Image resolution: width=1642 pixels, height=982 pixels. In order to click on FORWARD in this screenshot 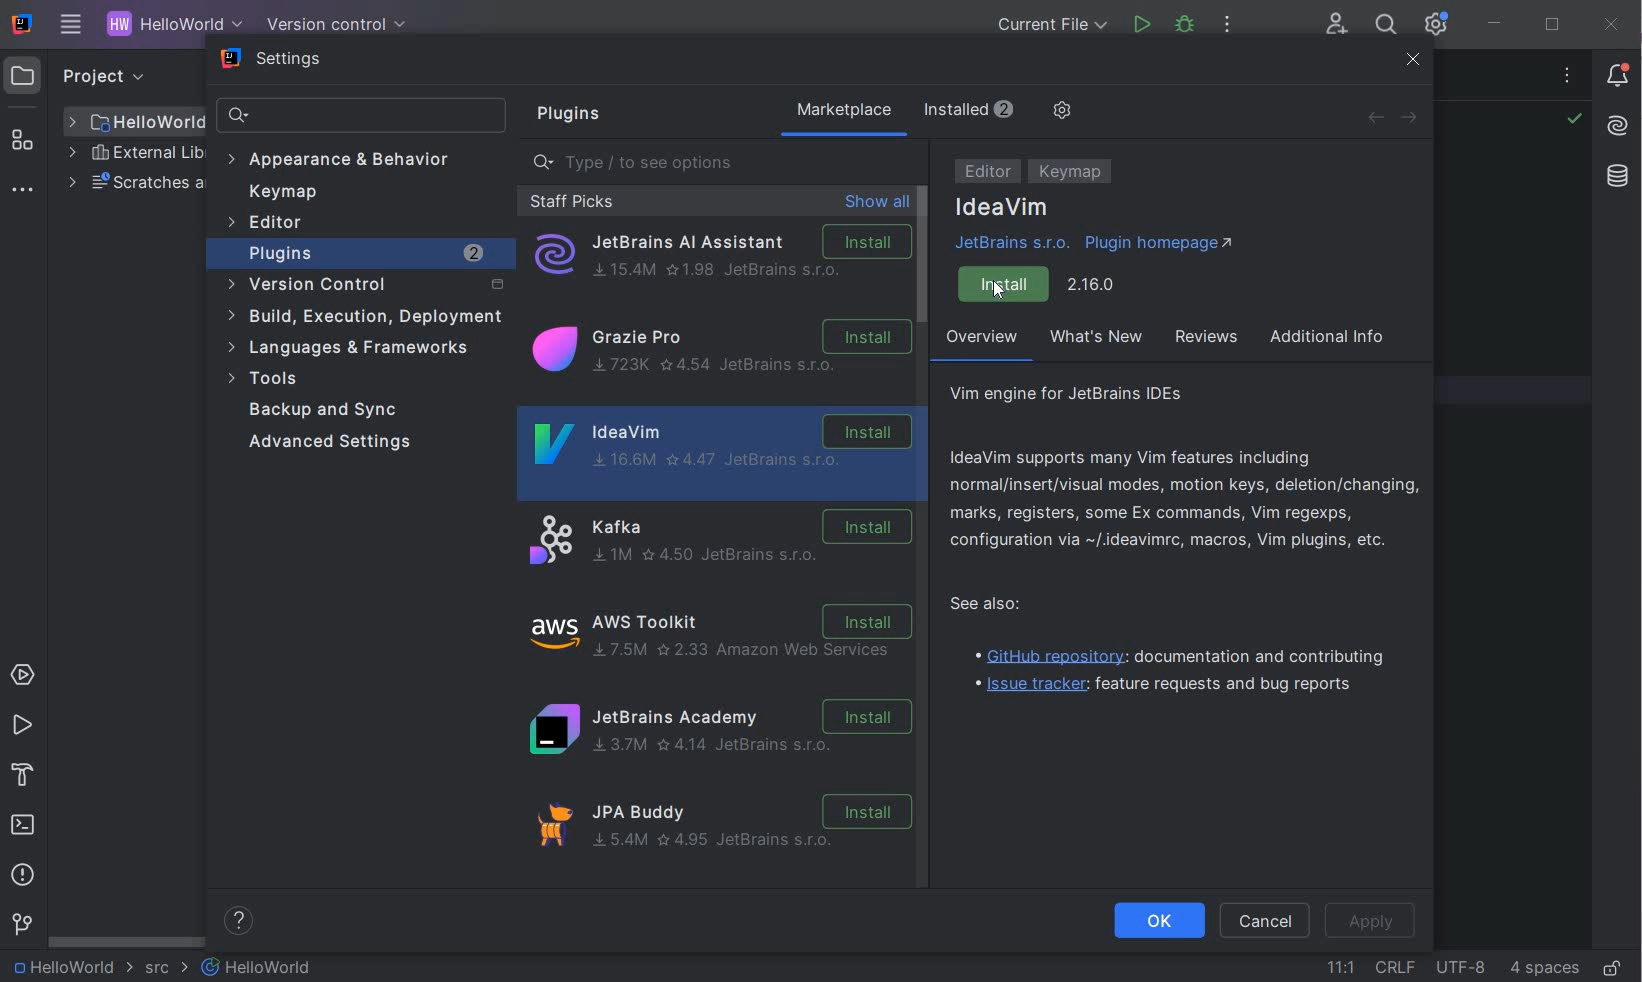, I will do `click(1410, 119)`.